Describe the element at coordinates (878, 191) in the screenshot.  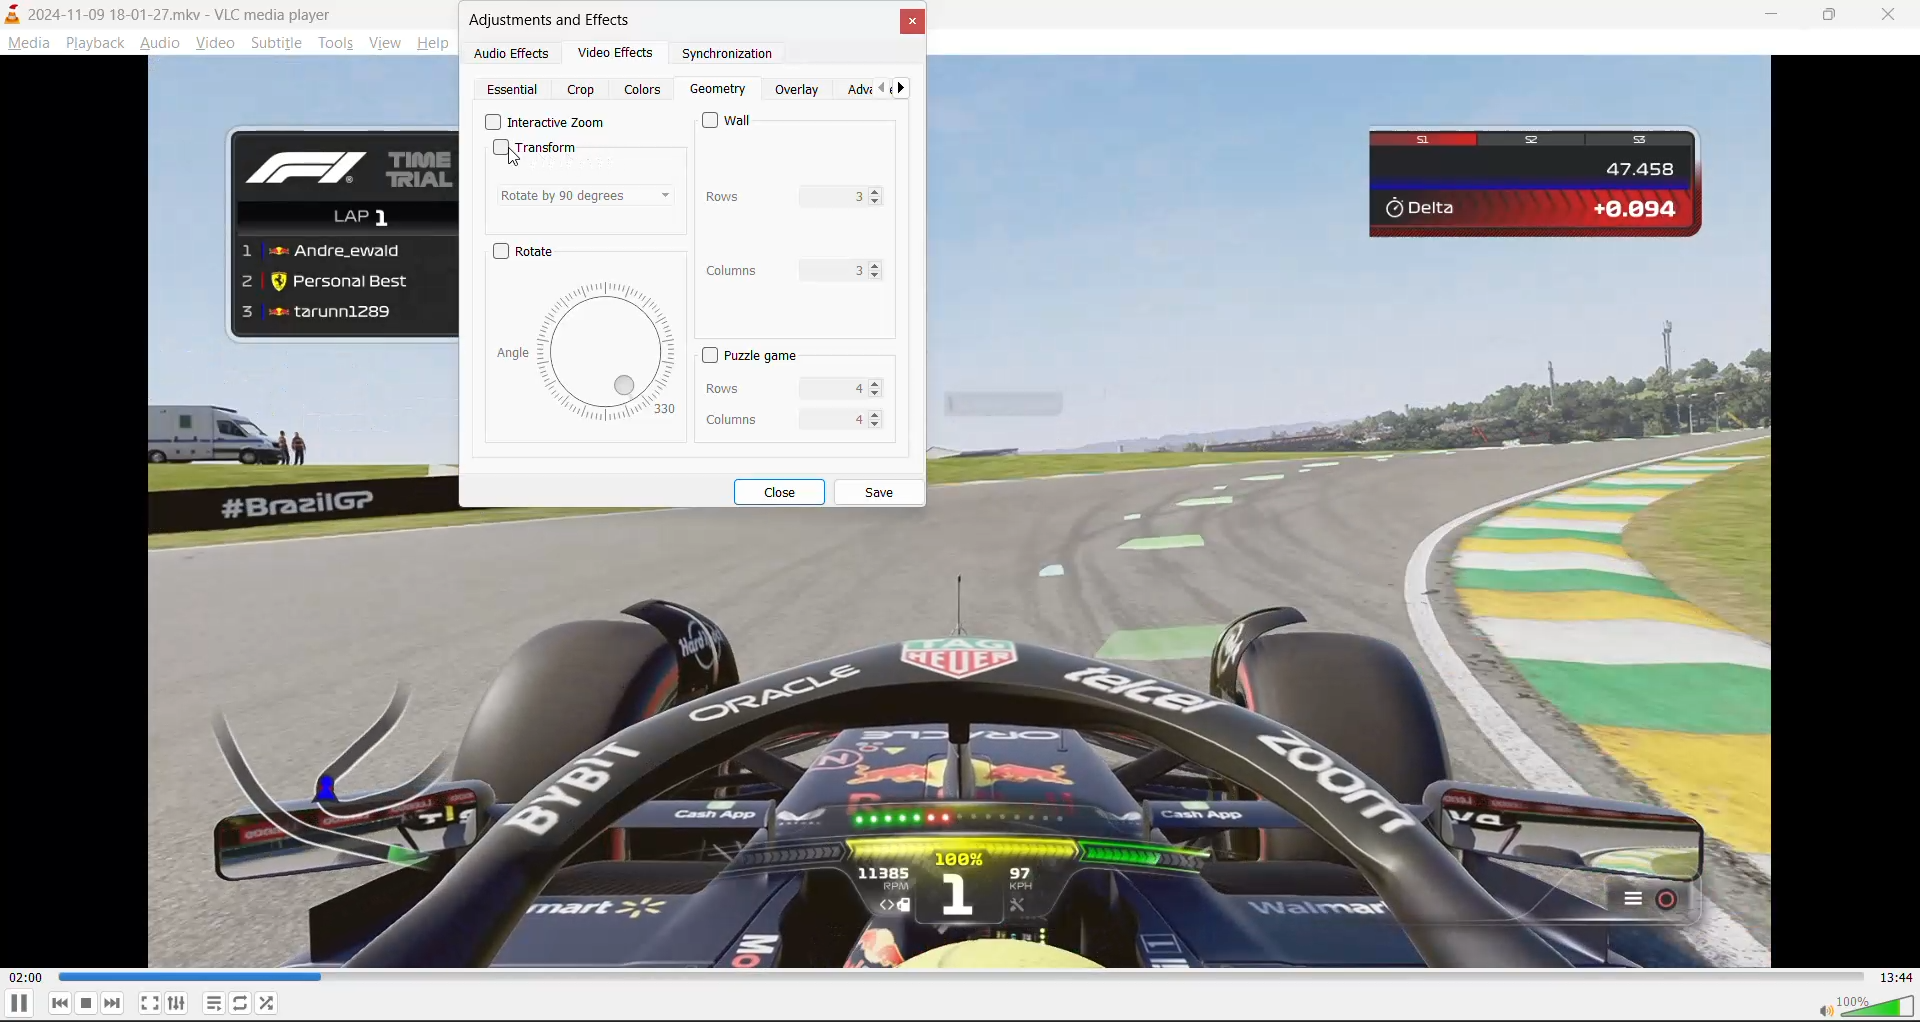
I see `Increase` at that location.